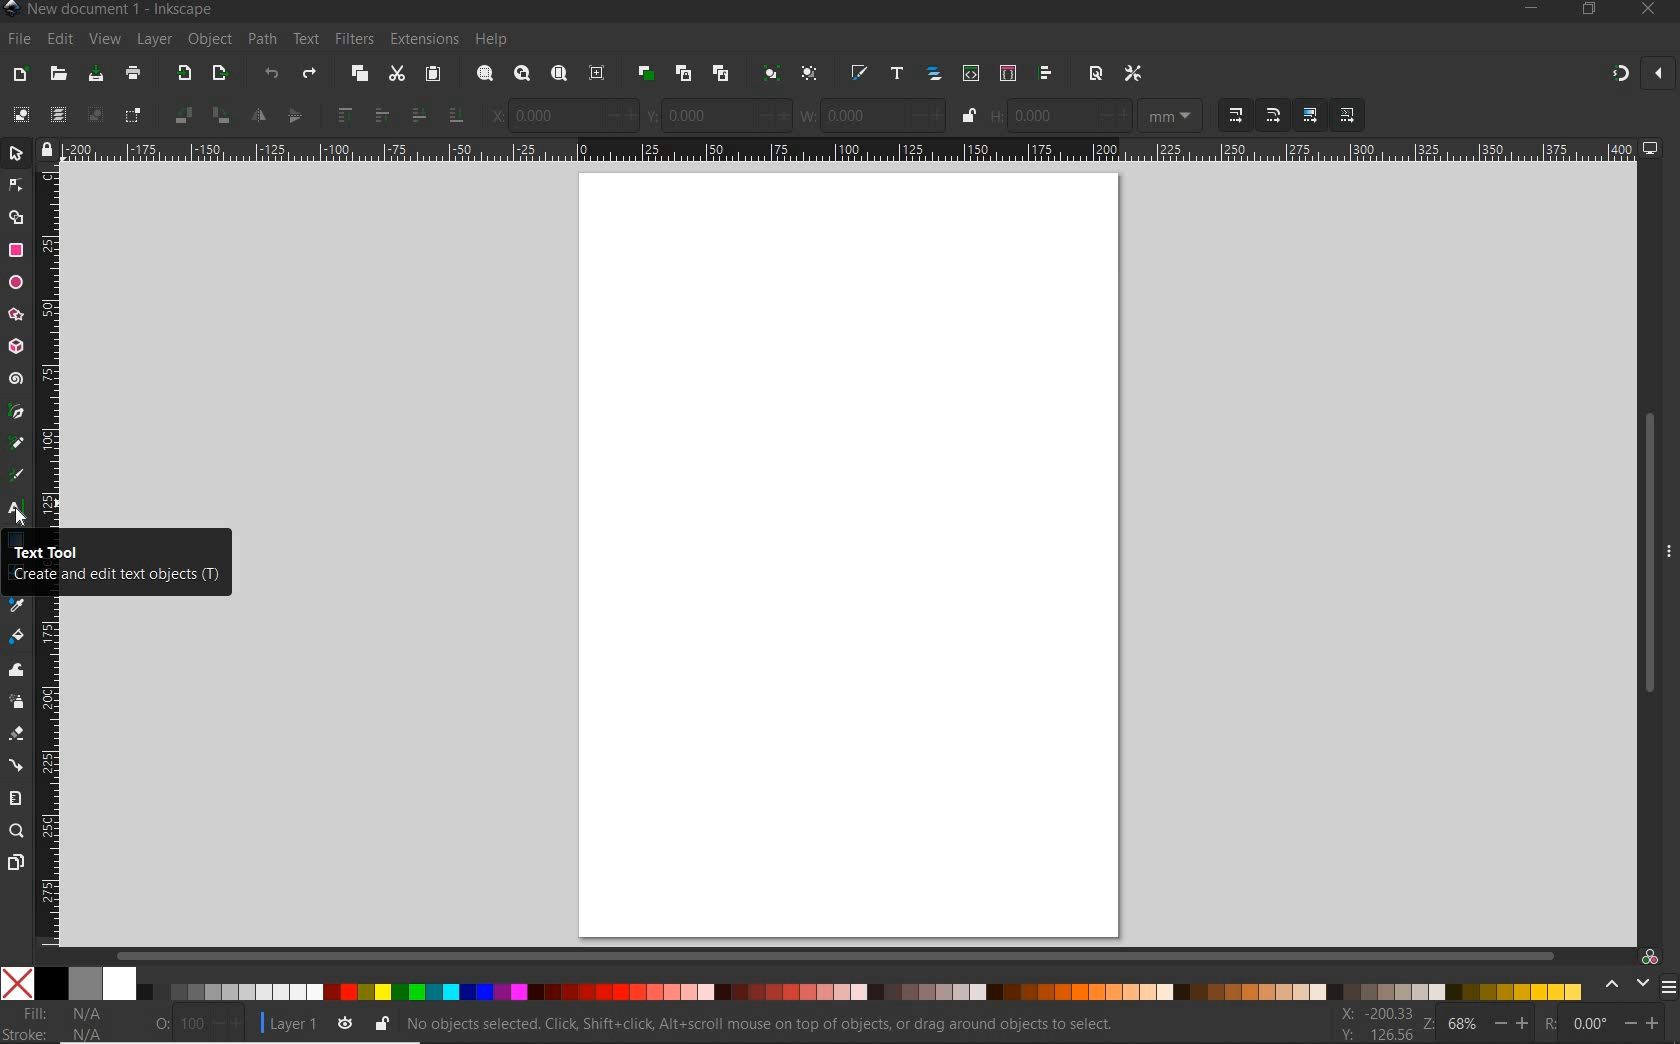 This screenshot has width=1680, height=1044. Describe the element at coordinates (1311, 116) in the screenshot. I see `move gradient` at that location.